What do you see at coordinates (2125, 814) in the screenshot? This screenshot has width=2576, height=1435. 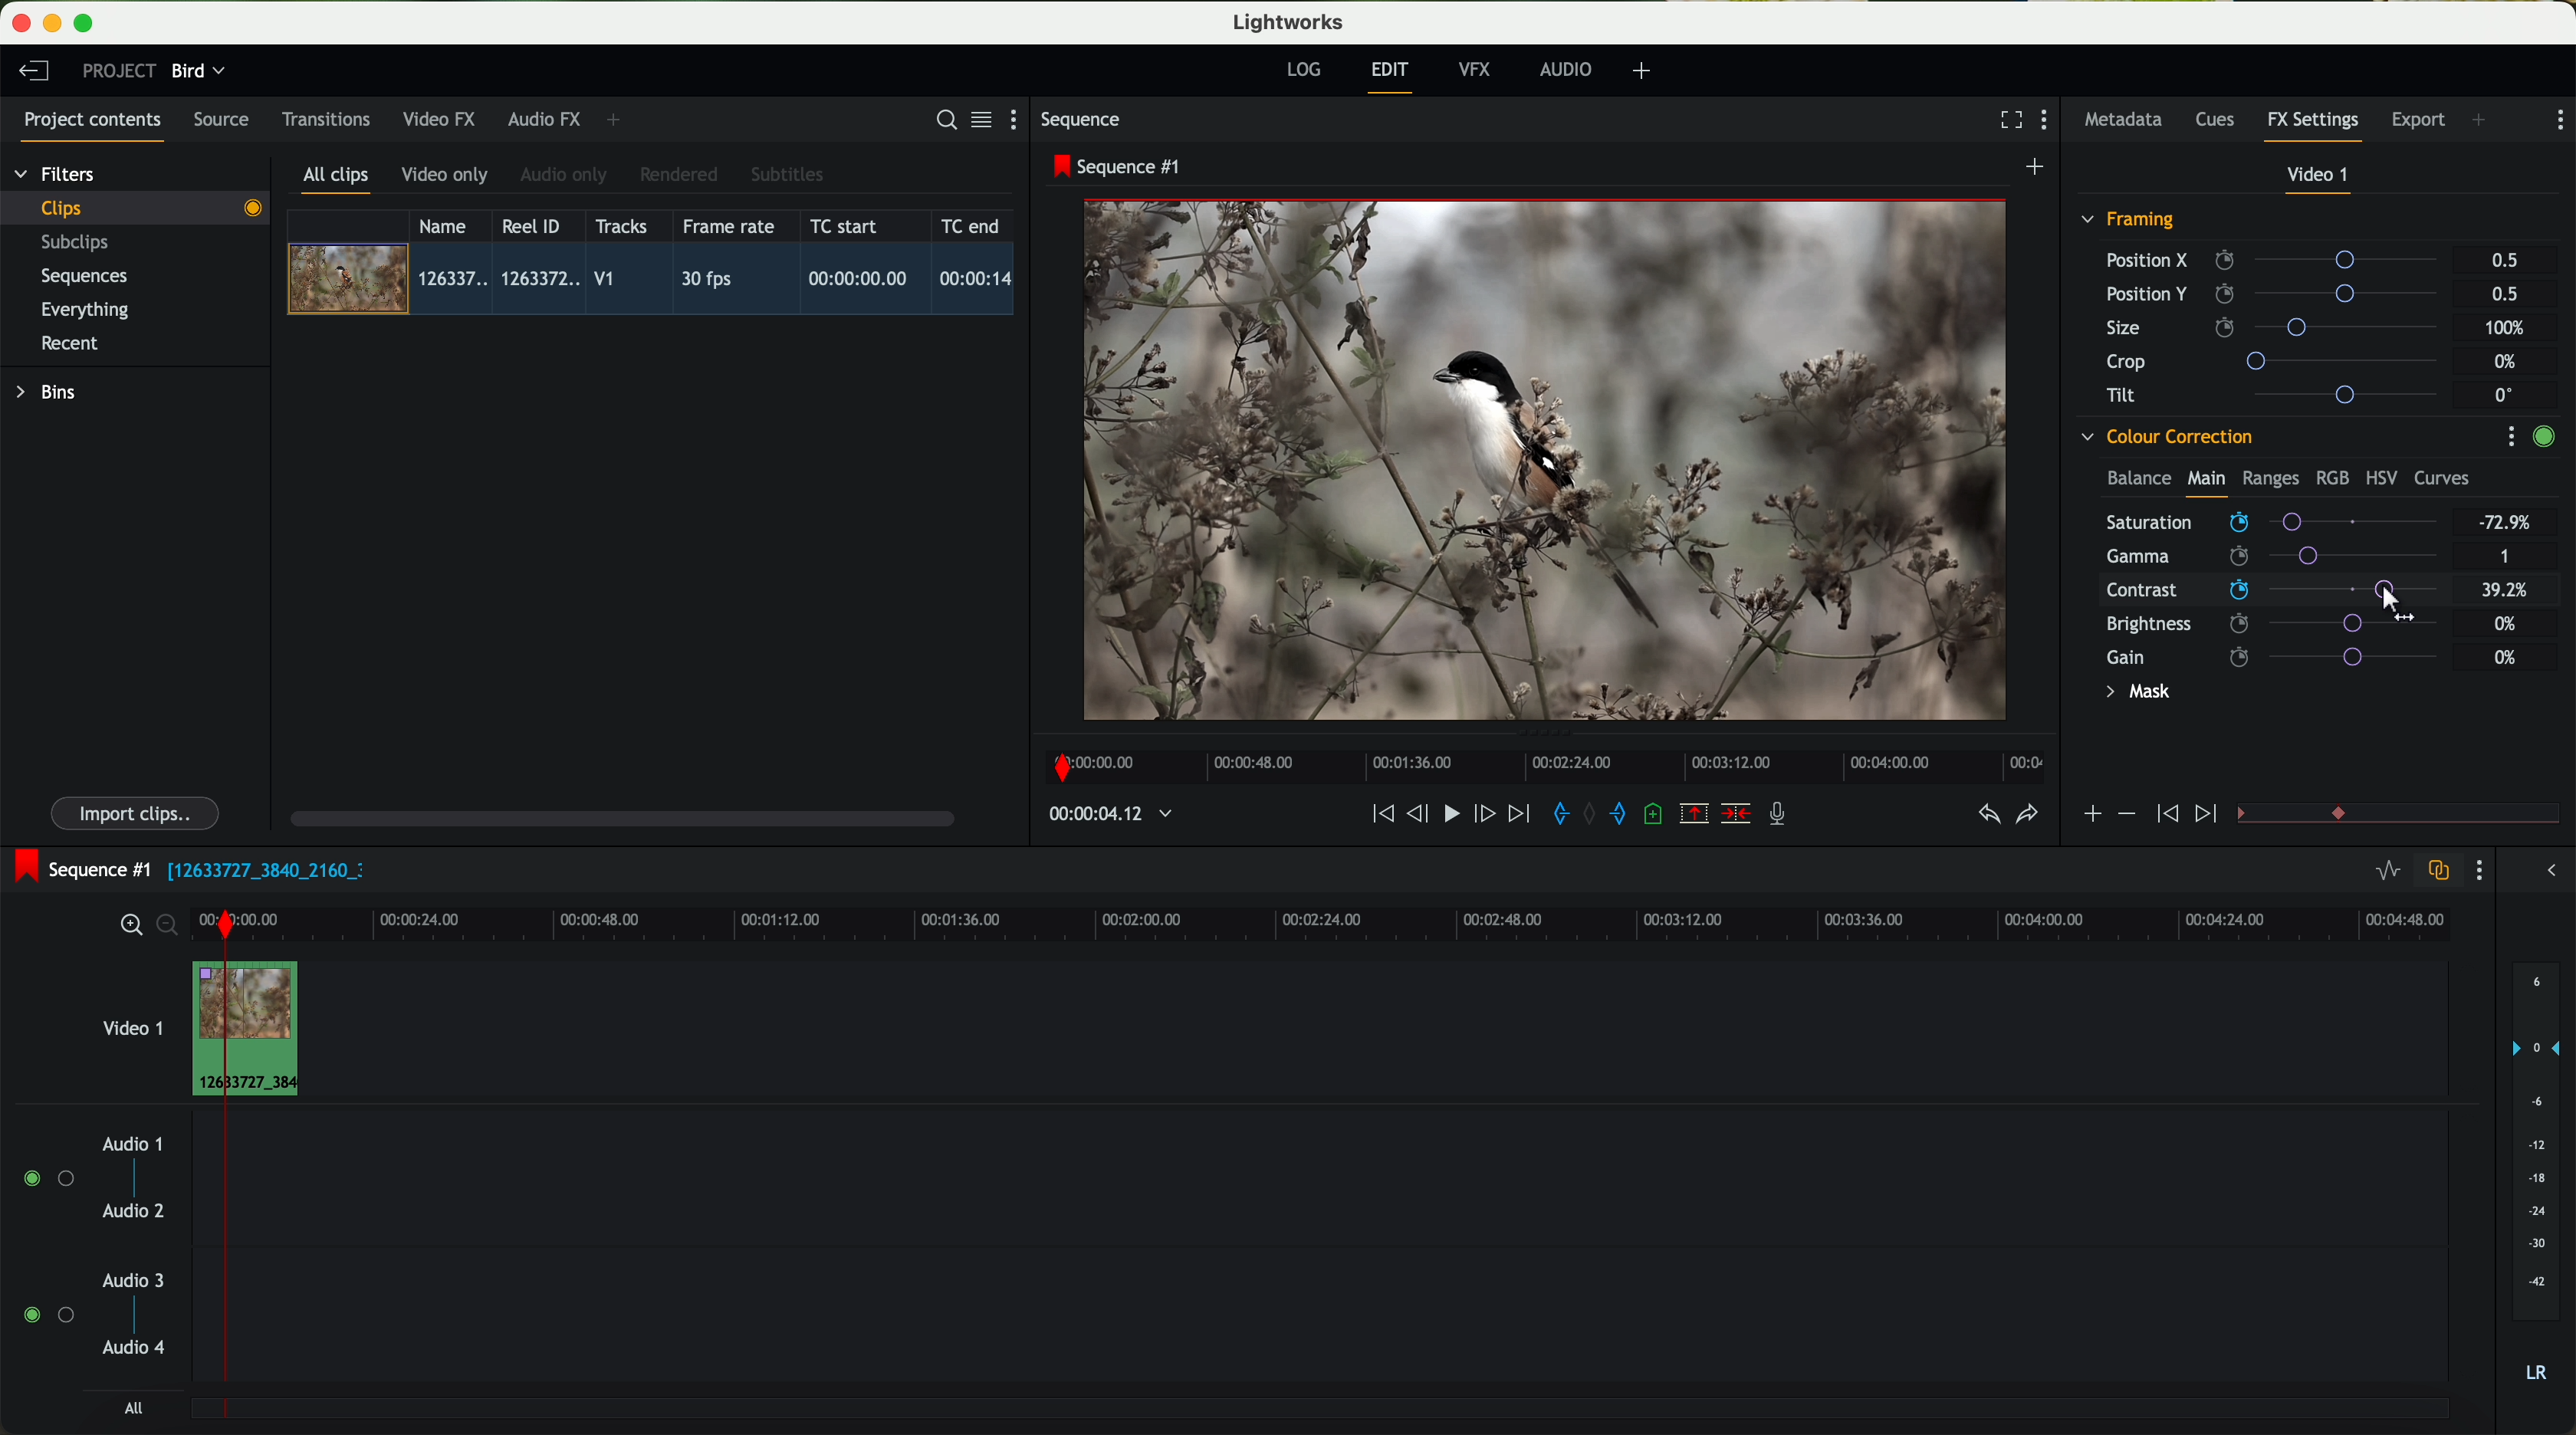 I see `icon` at bounding box center [2125, 814].